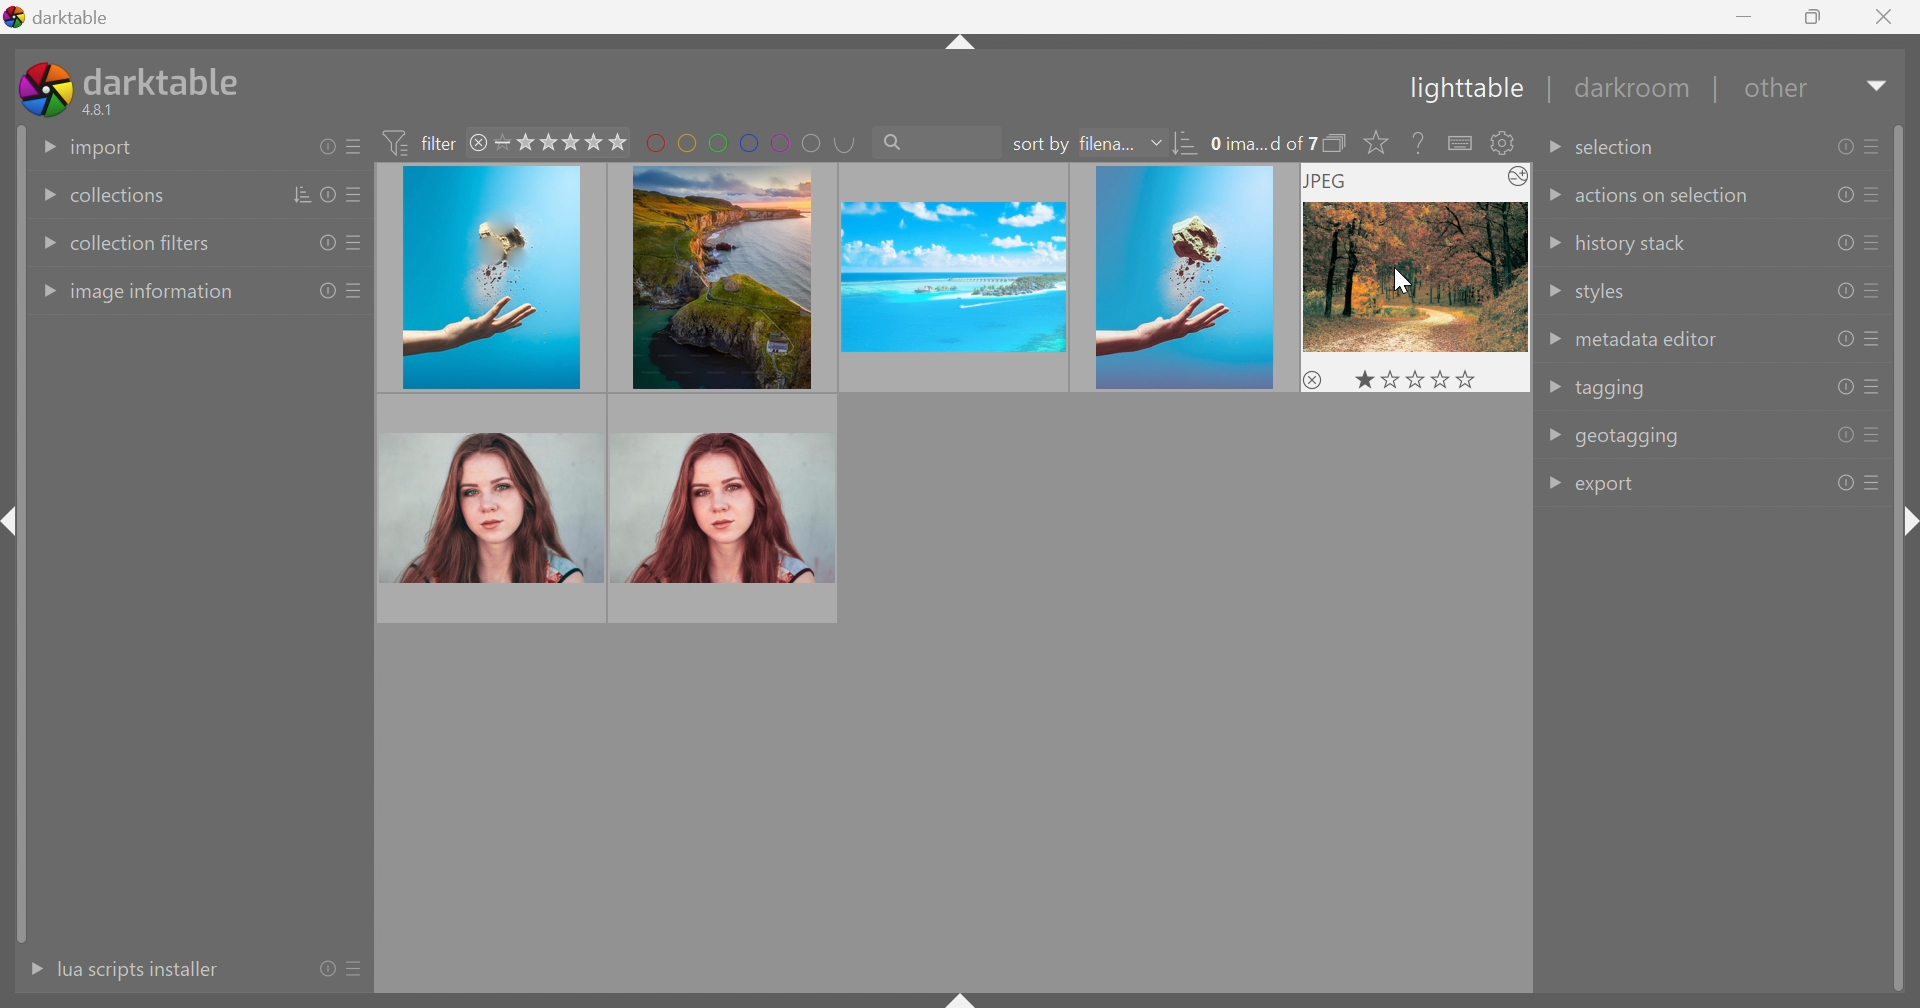  Describe the element at coordinates (1552, 387) in the screenshot. I see `Drop Down` at that location.